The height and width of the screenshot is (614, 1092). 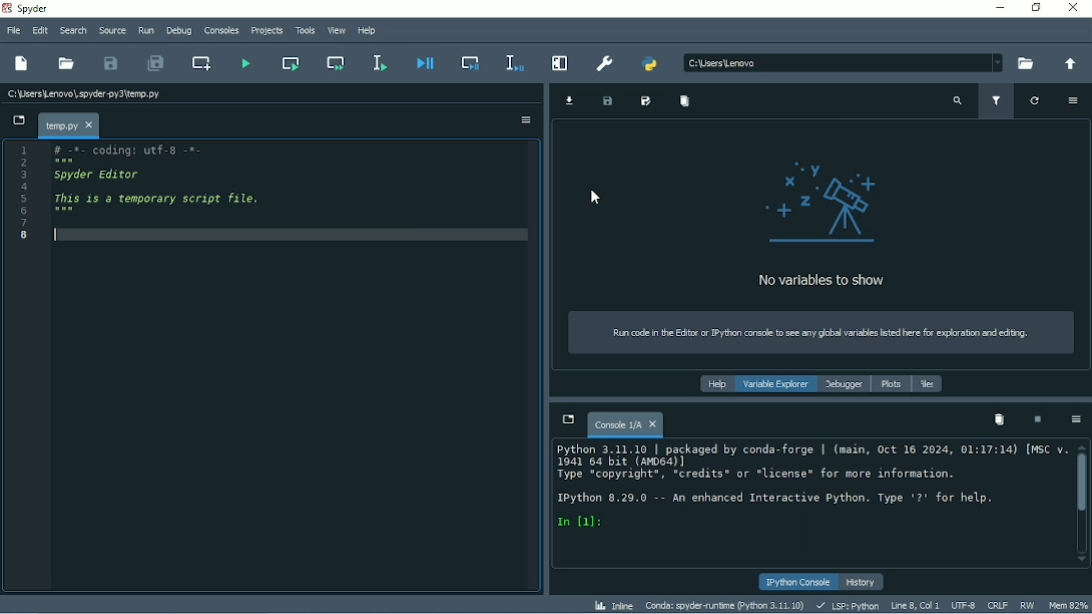 What do you see at coordinates (33, 9) in the screenshot?
I see `Spyder` at bounding box center [33, 9].